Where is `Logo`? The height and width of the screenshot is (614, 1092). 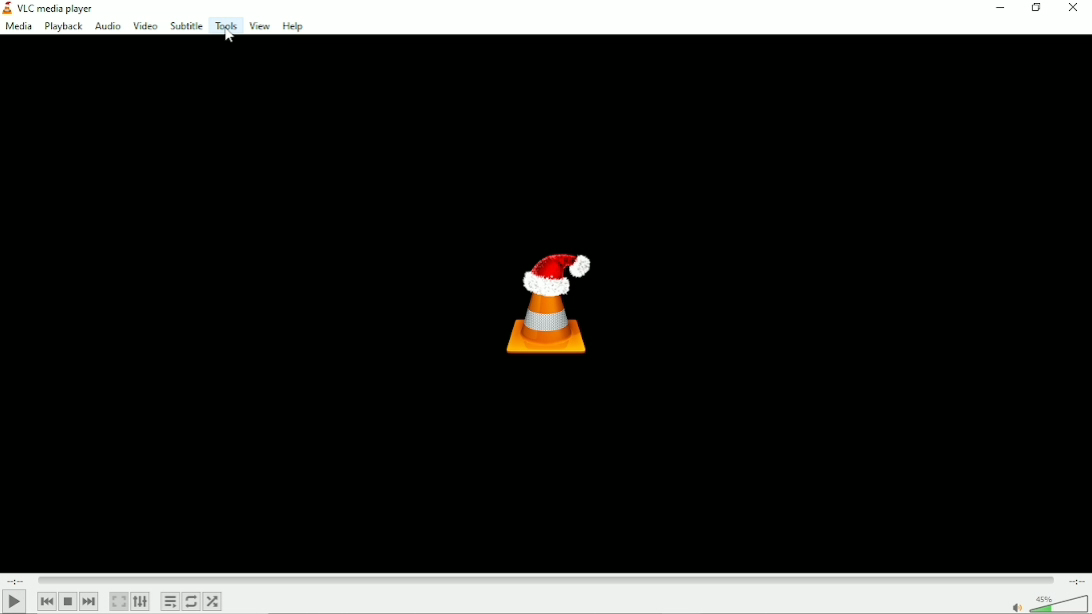 Logo is located at coordinates (549, 302).